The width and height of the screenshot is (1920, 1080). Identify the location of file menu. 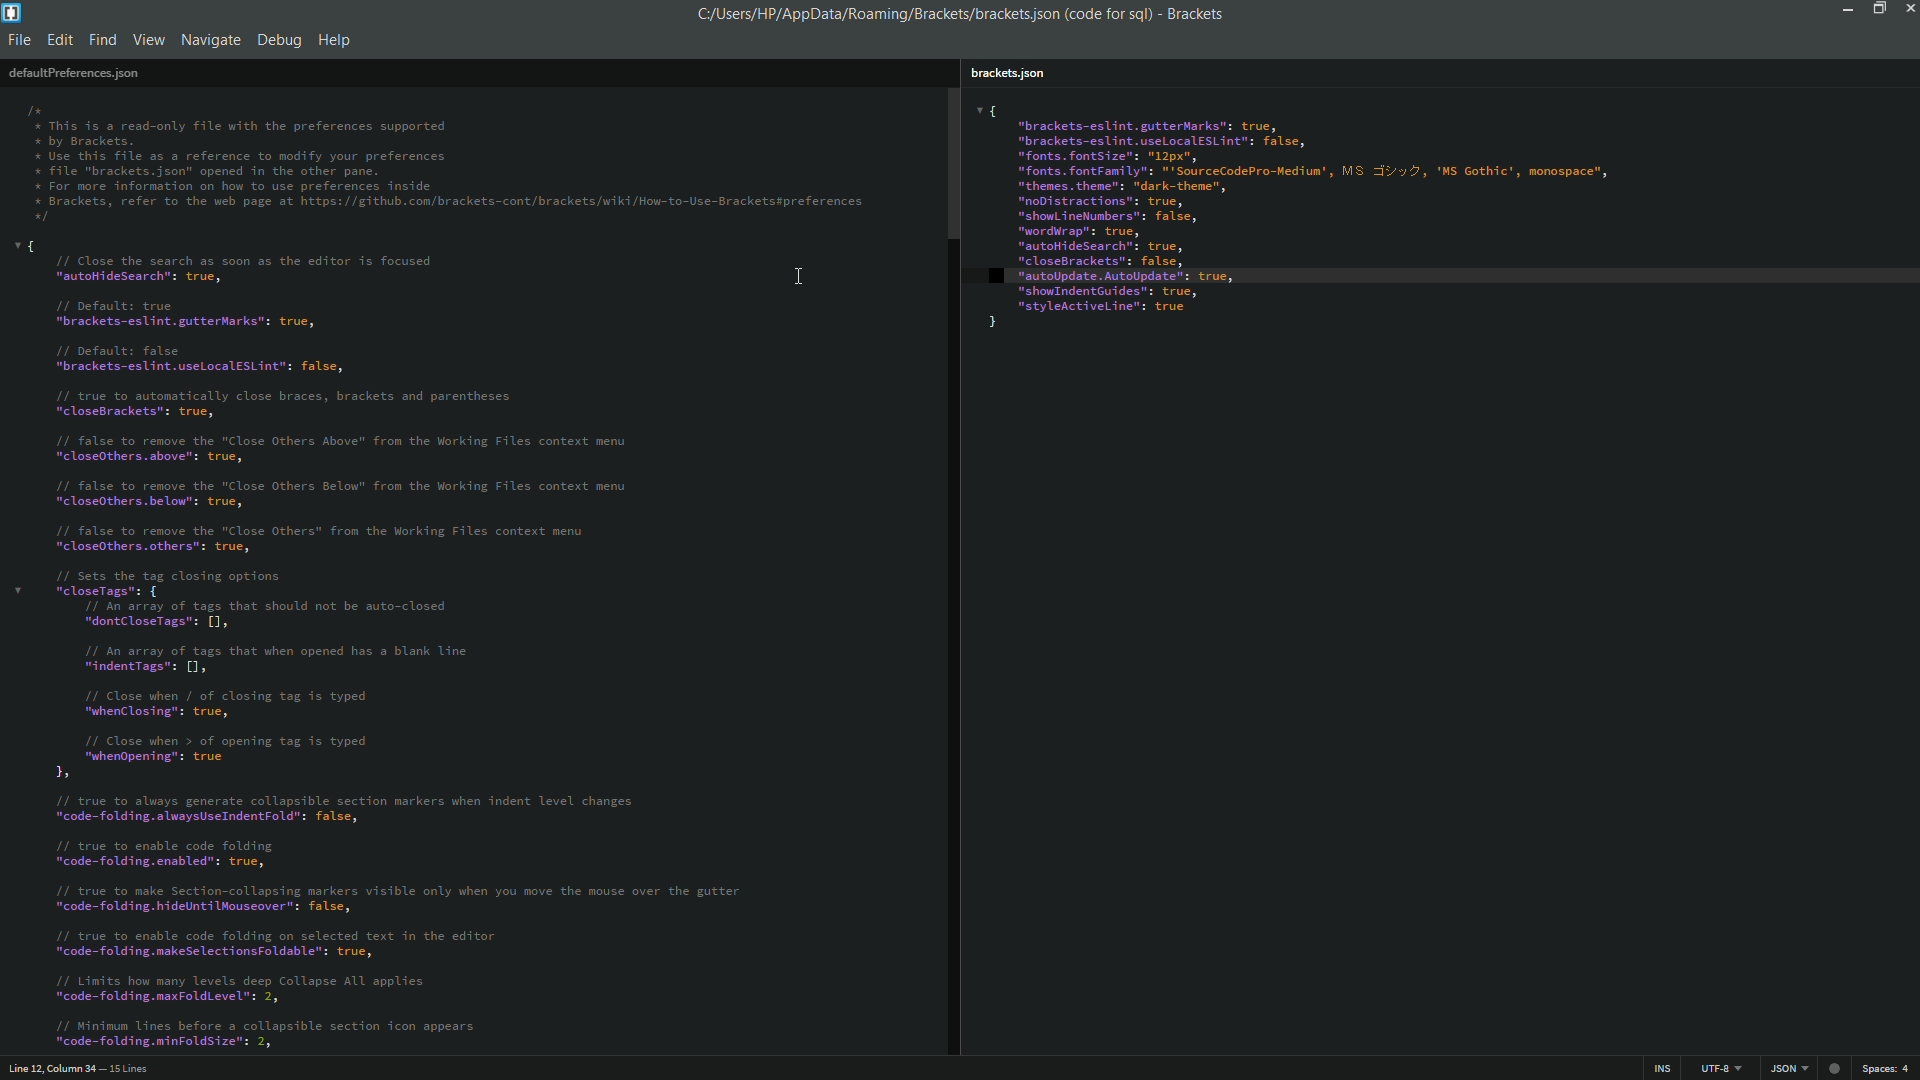
(20, 40).